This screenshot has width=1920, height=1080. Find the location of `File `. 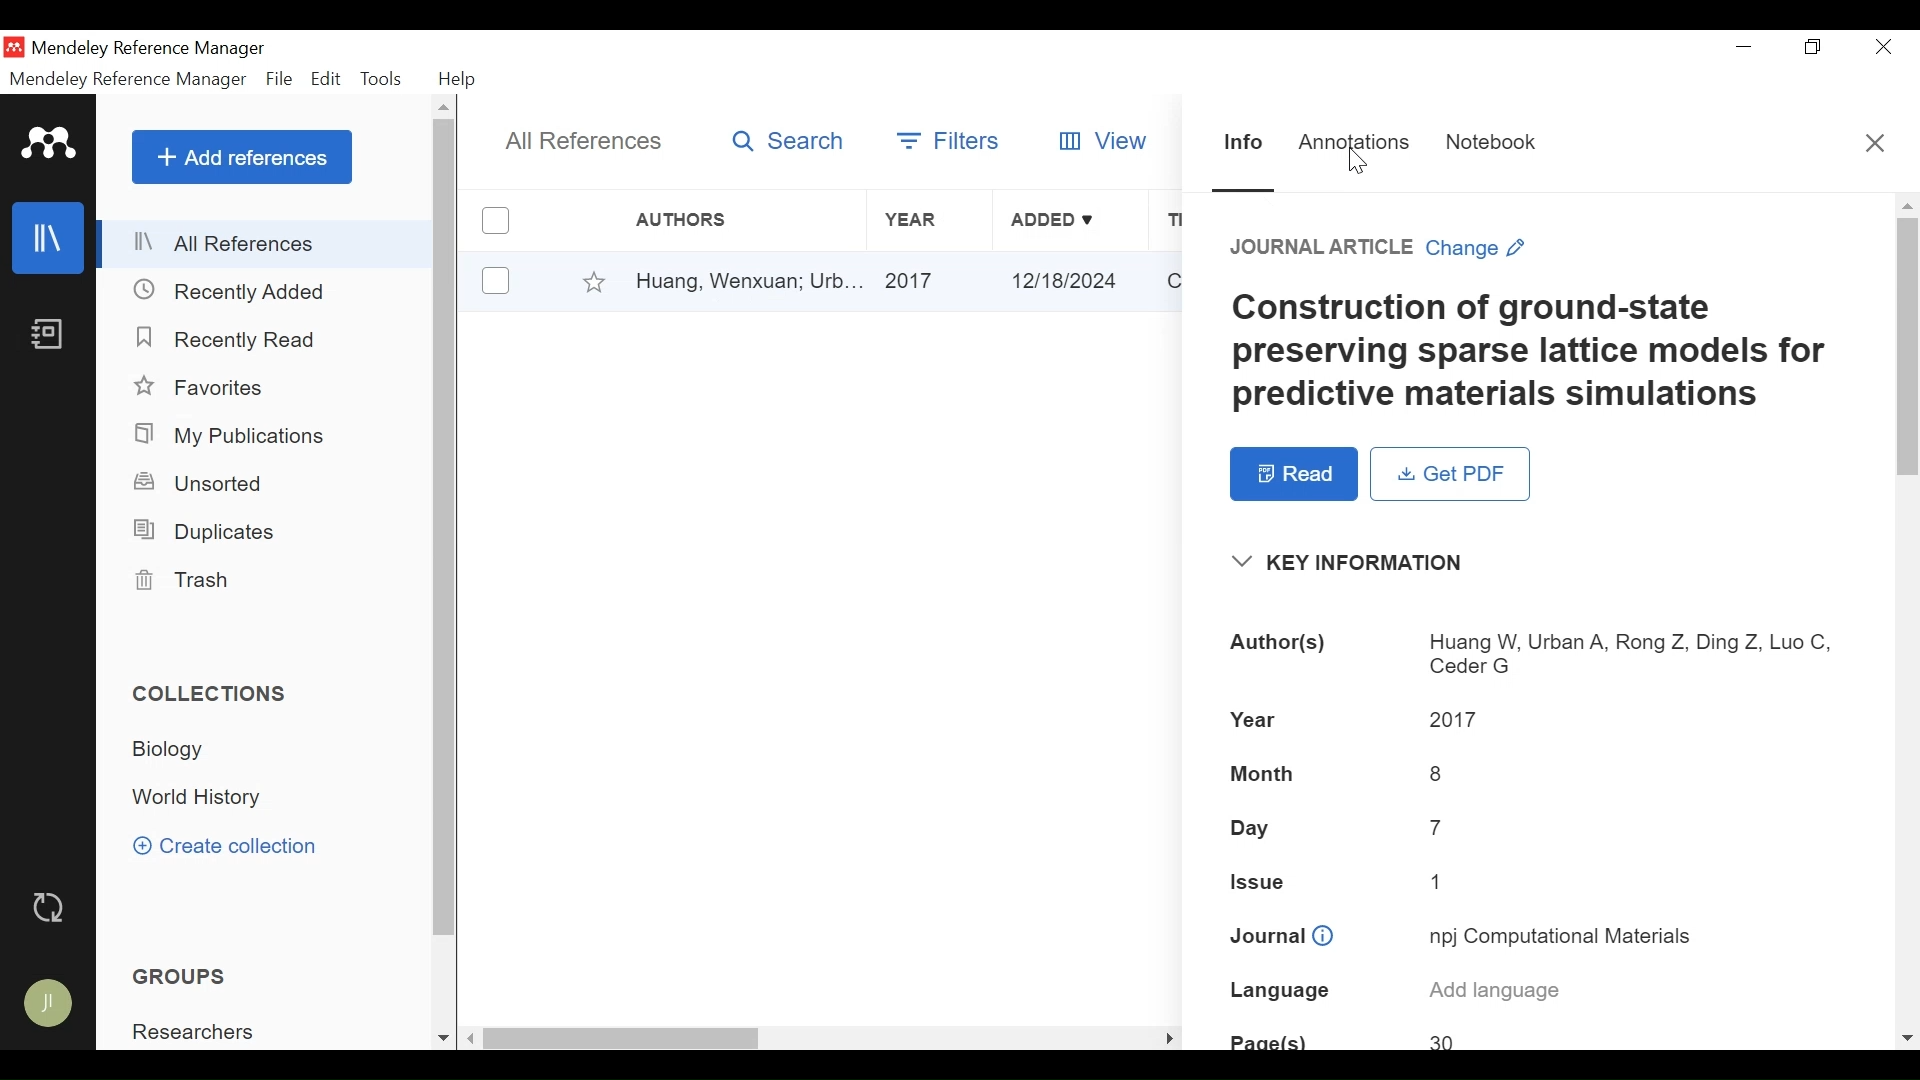

File  is located at coordinates (278, 79).